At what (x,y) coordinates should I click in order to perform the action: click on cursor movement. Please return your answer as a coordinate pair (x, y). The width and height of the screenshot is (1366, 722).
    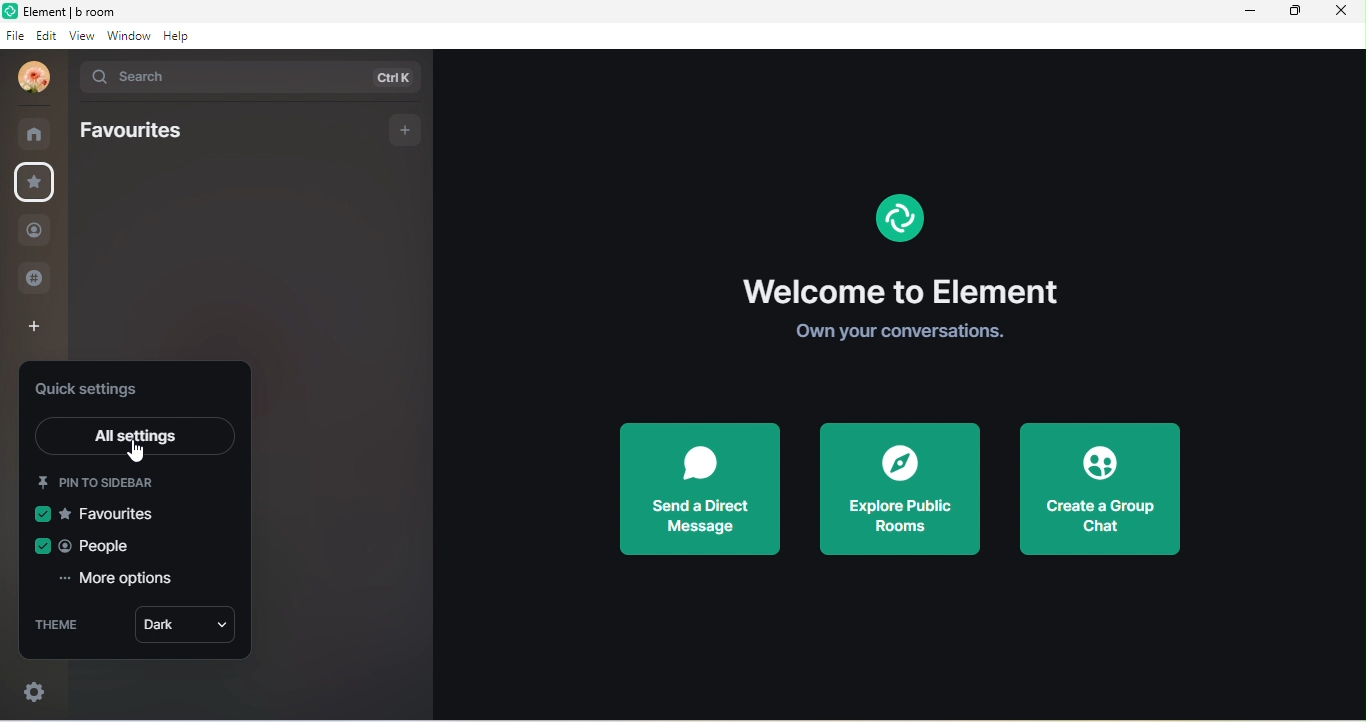
    Looking at the image, I should click on (140, 451).